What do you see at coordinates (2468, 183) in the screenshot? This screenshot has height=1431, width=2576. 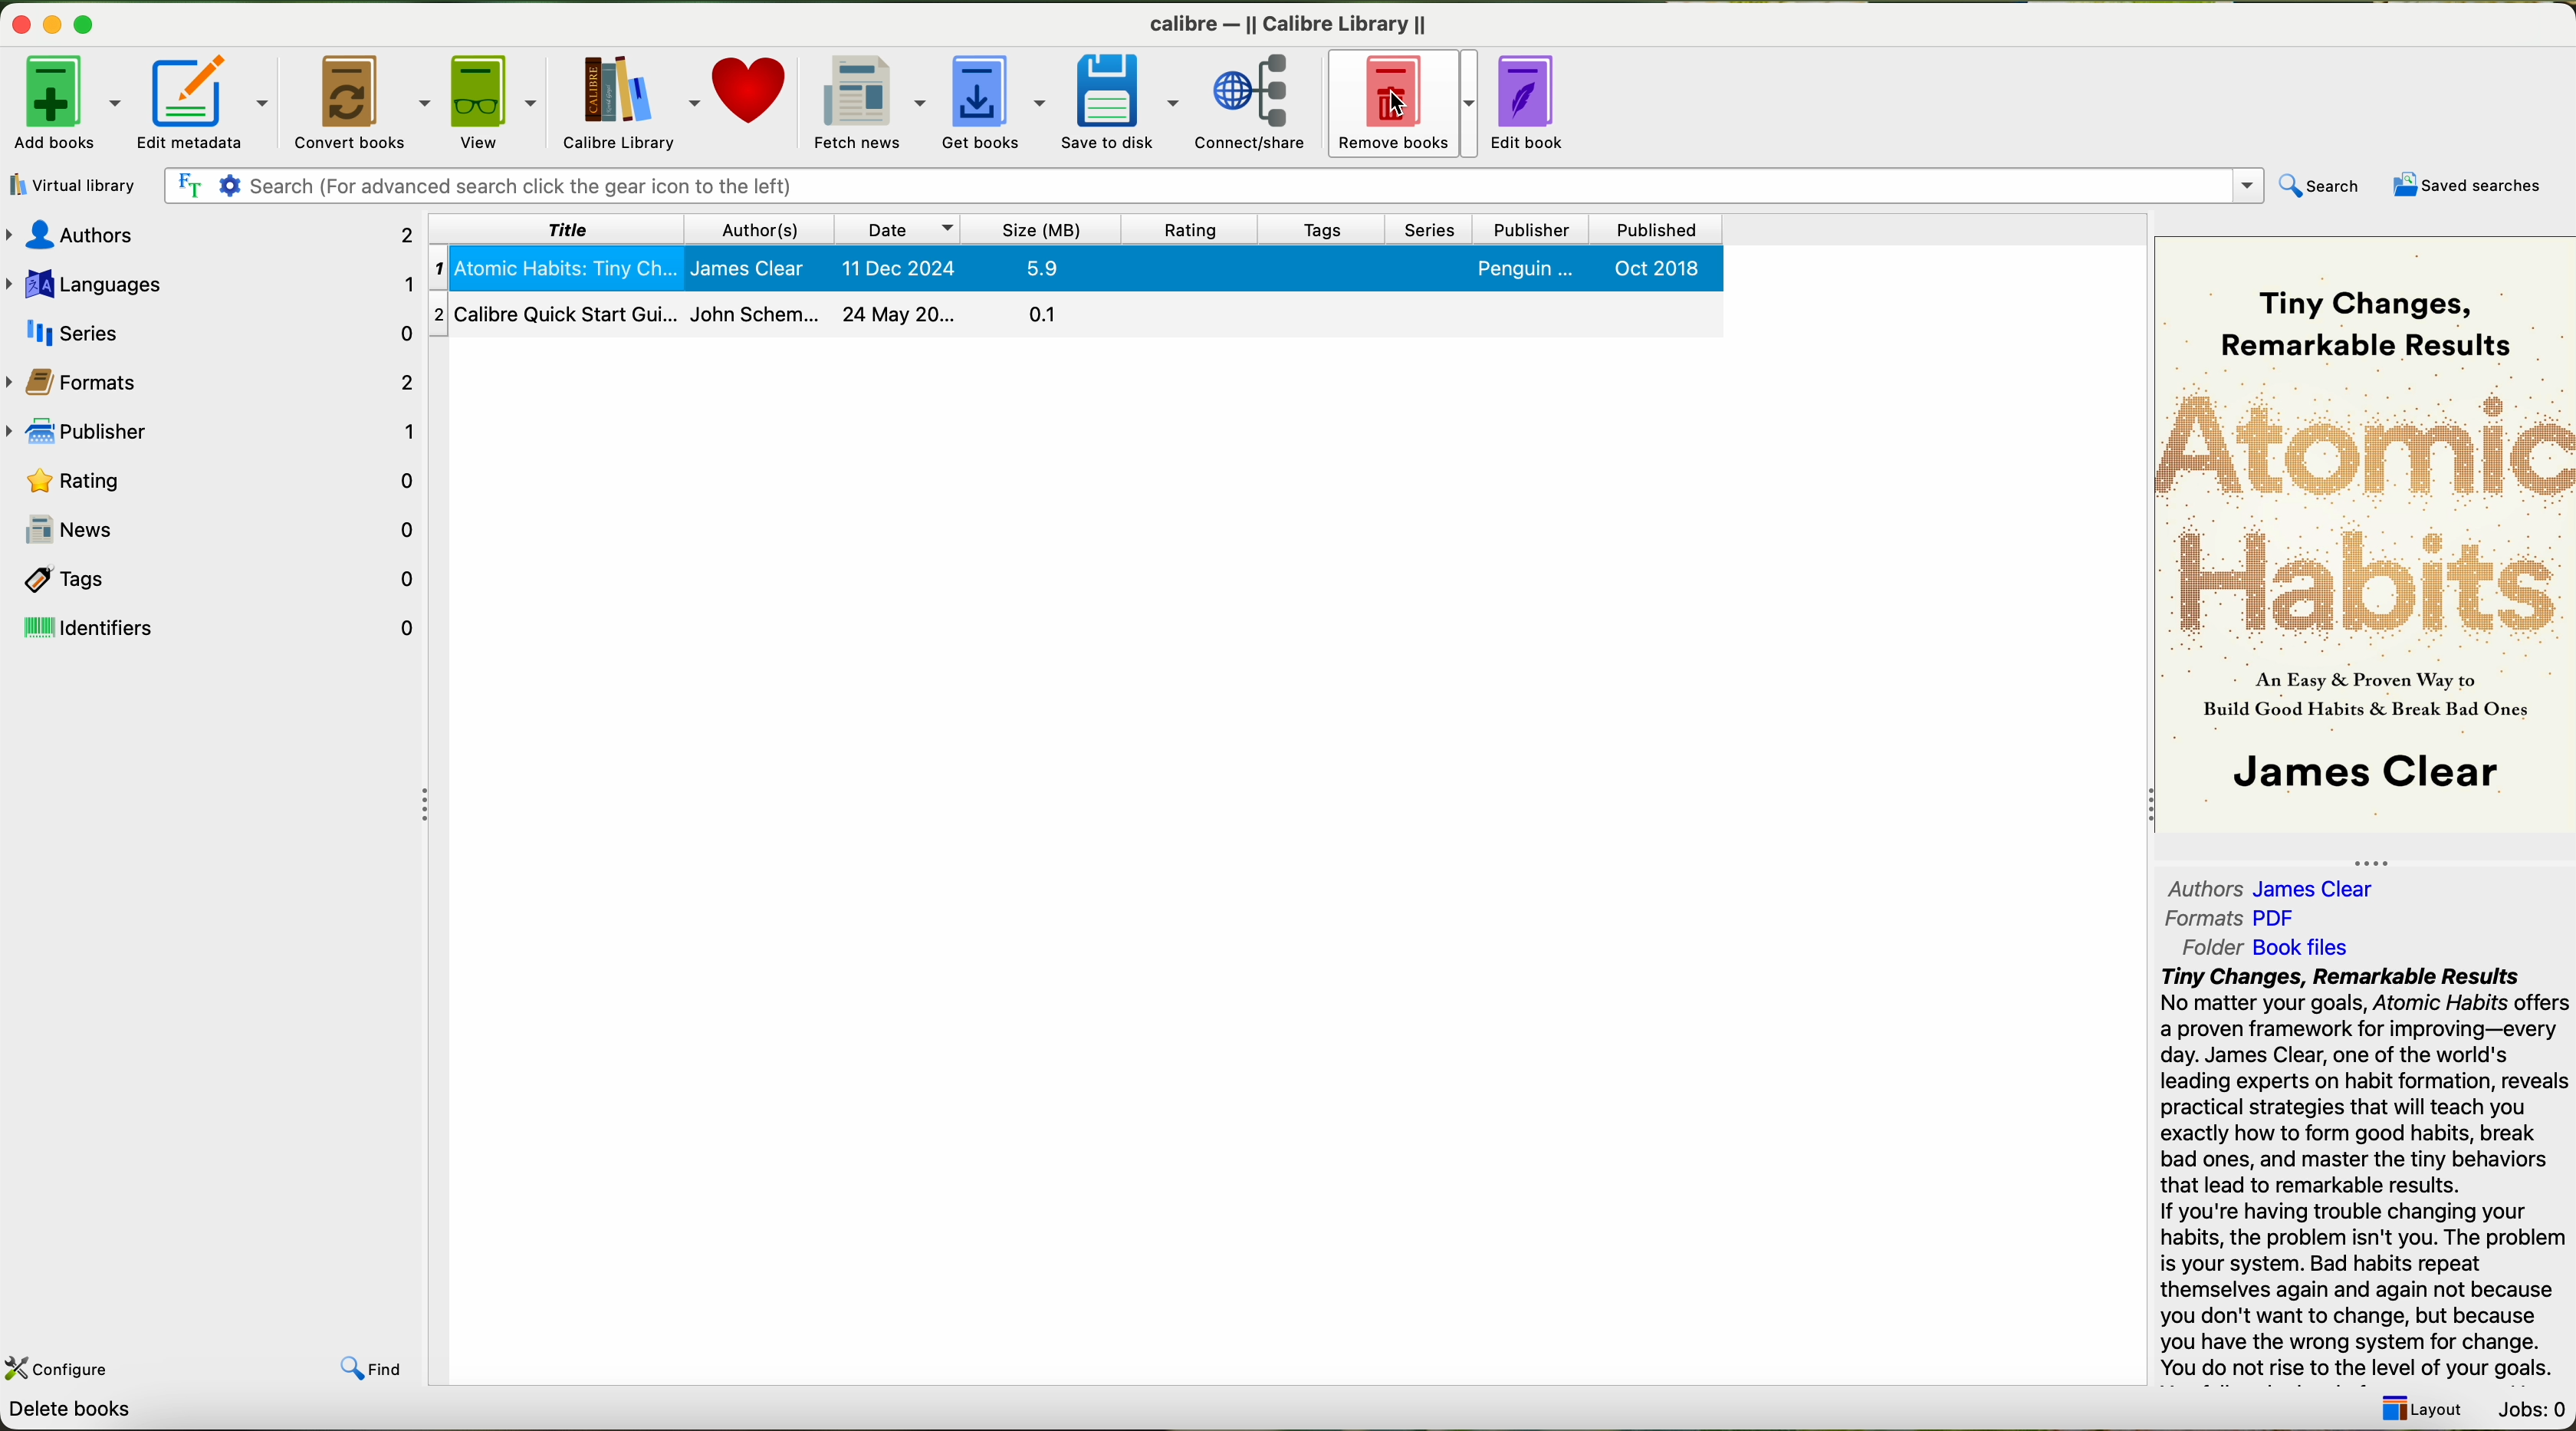 I see `saved searches` at bounding box center [2468, 183].